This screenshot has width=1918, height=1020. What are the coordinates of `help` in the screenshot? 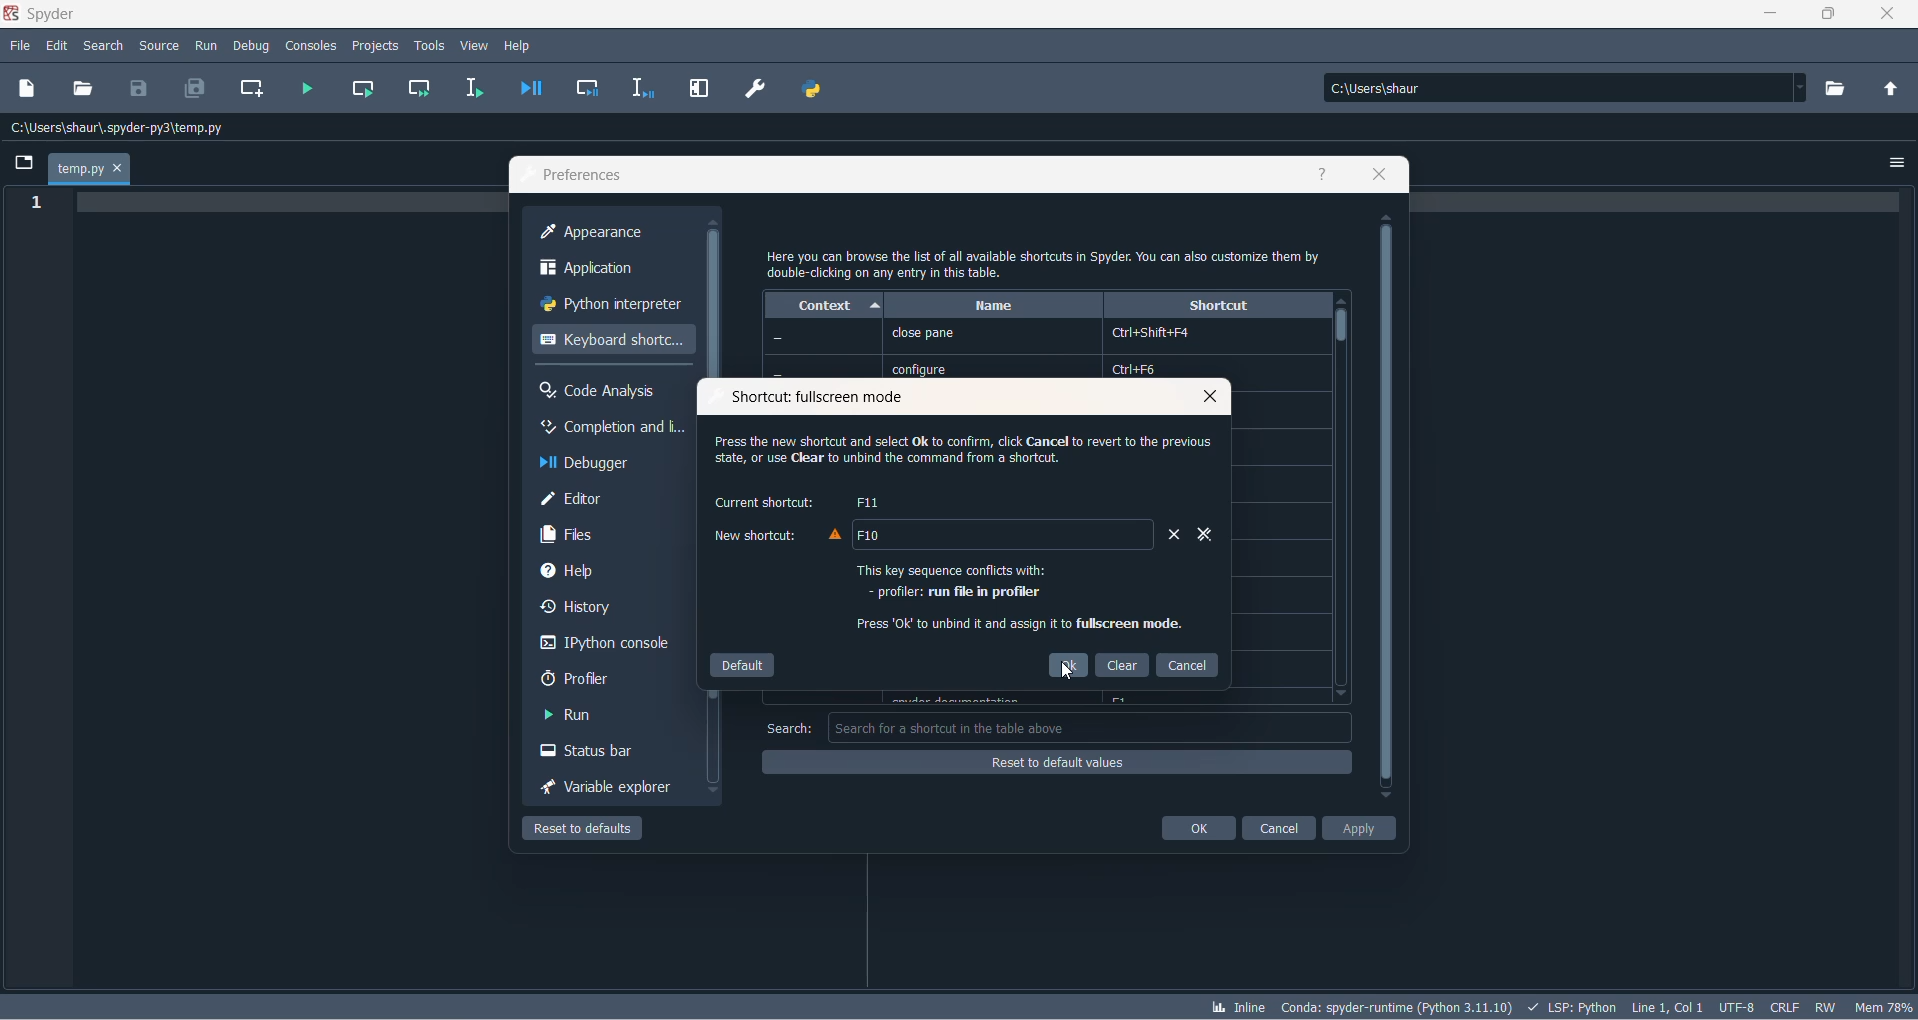 It's located at (1325, 176).